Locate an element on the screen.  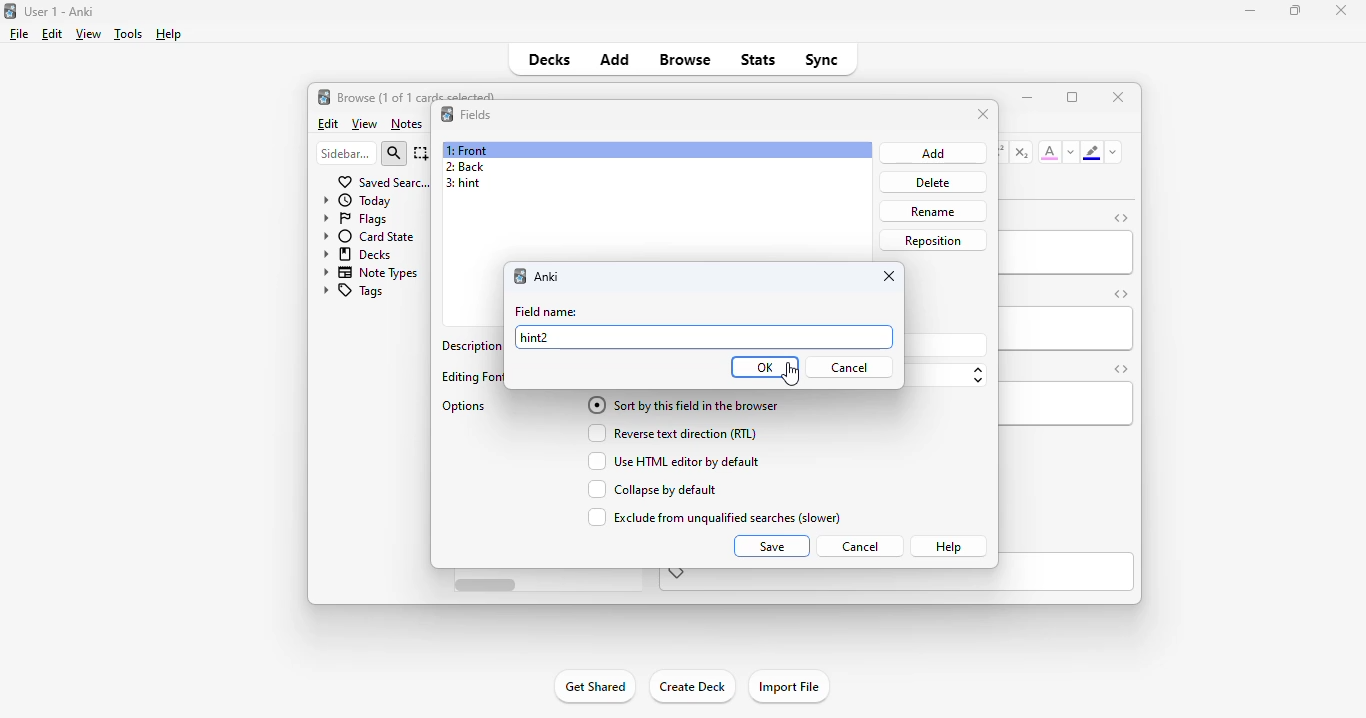
sort by this field in the browser is located at coordinates (682, 405).